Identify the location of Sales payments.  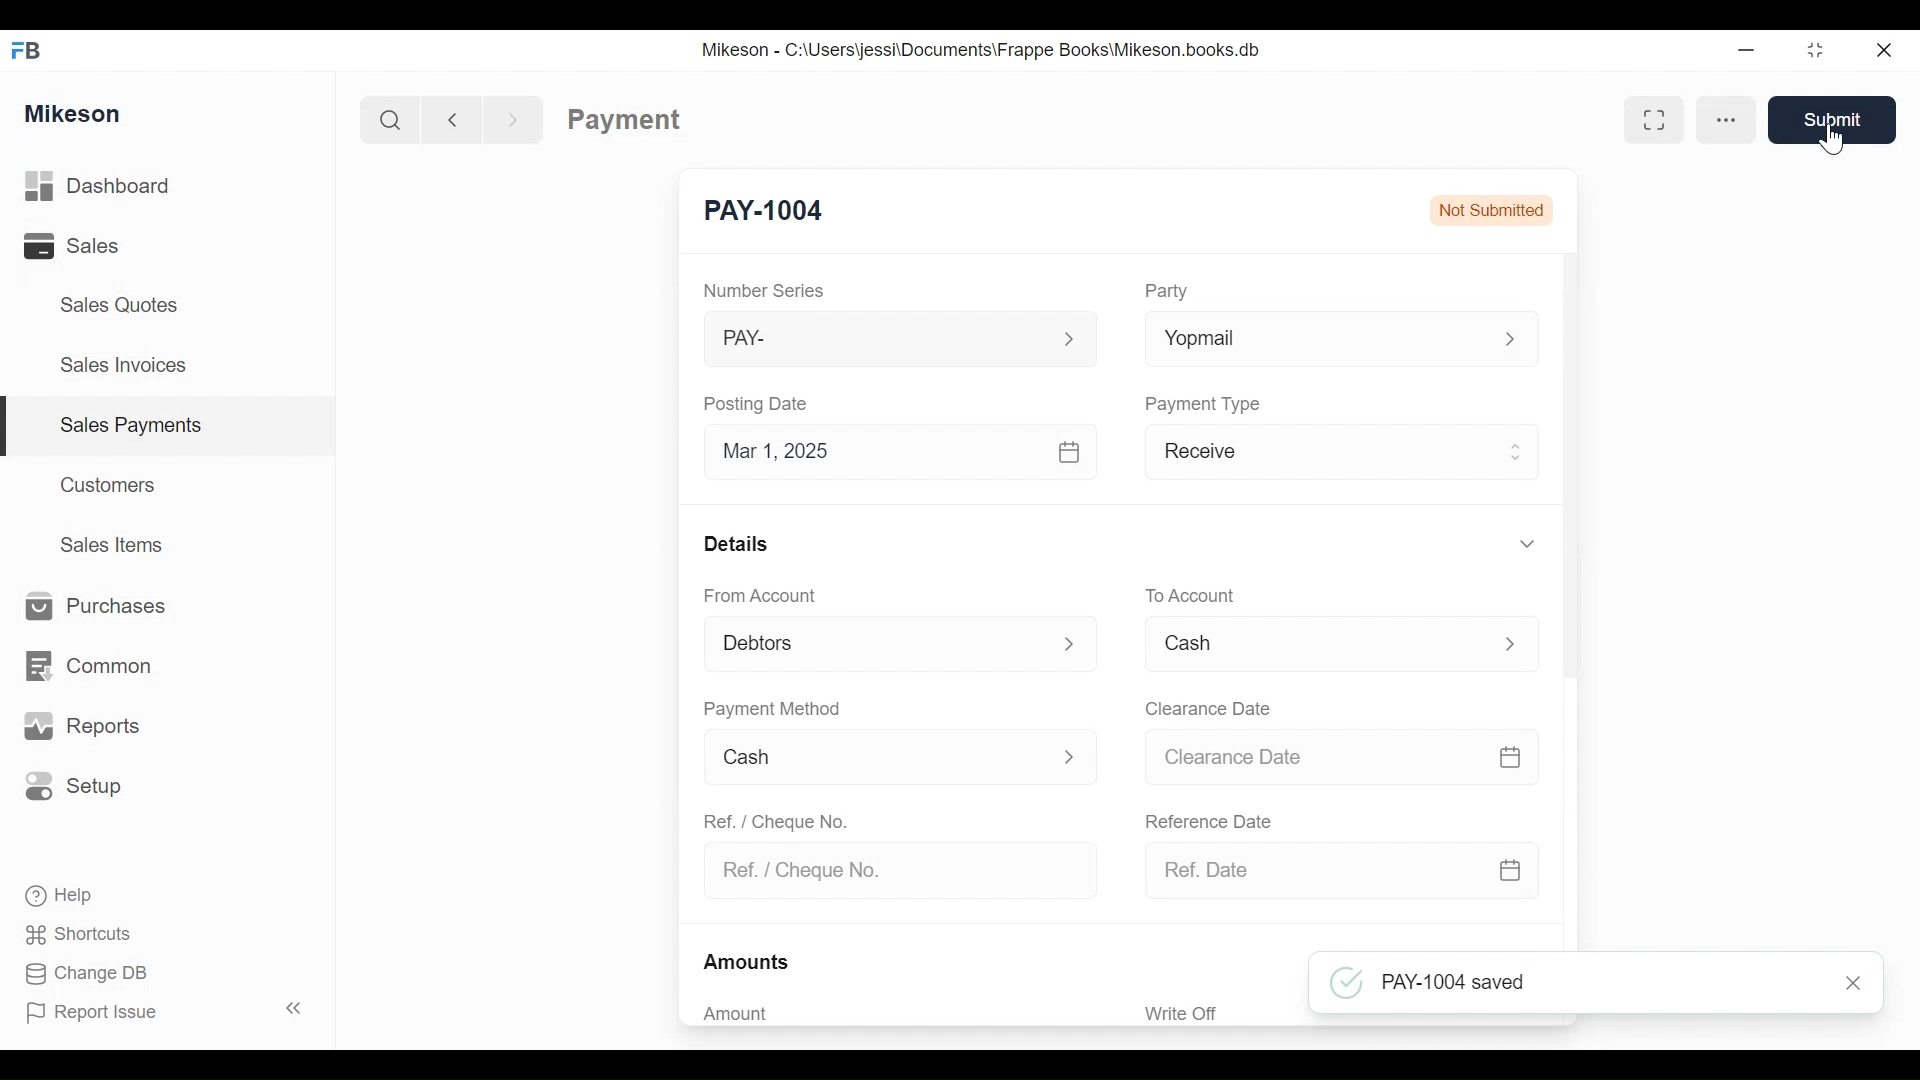
(135, 424).